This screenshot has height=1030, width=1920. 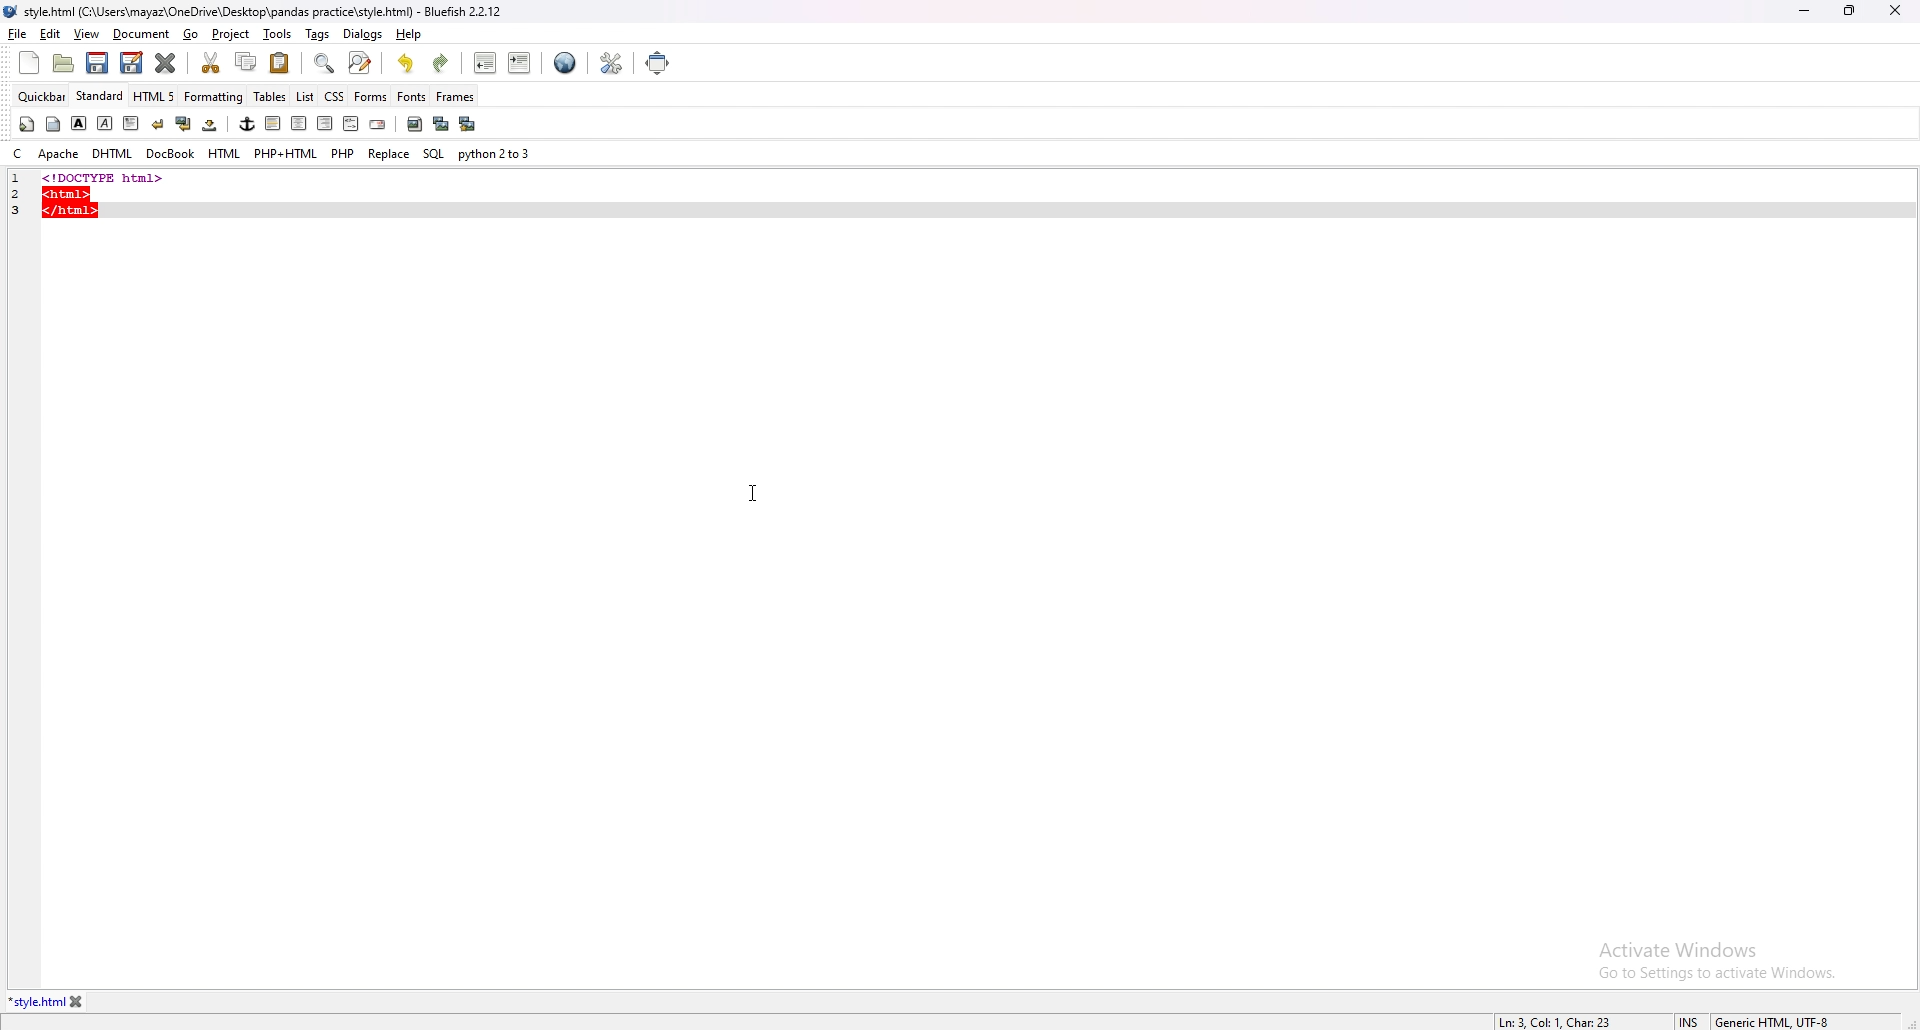 I want to click on file name, so click(x=256, y=13).